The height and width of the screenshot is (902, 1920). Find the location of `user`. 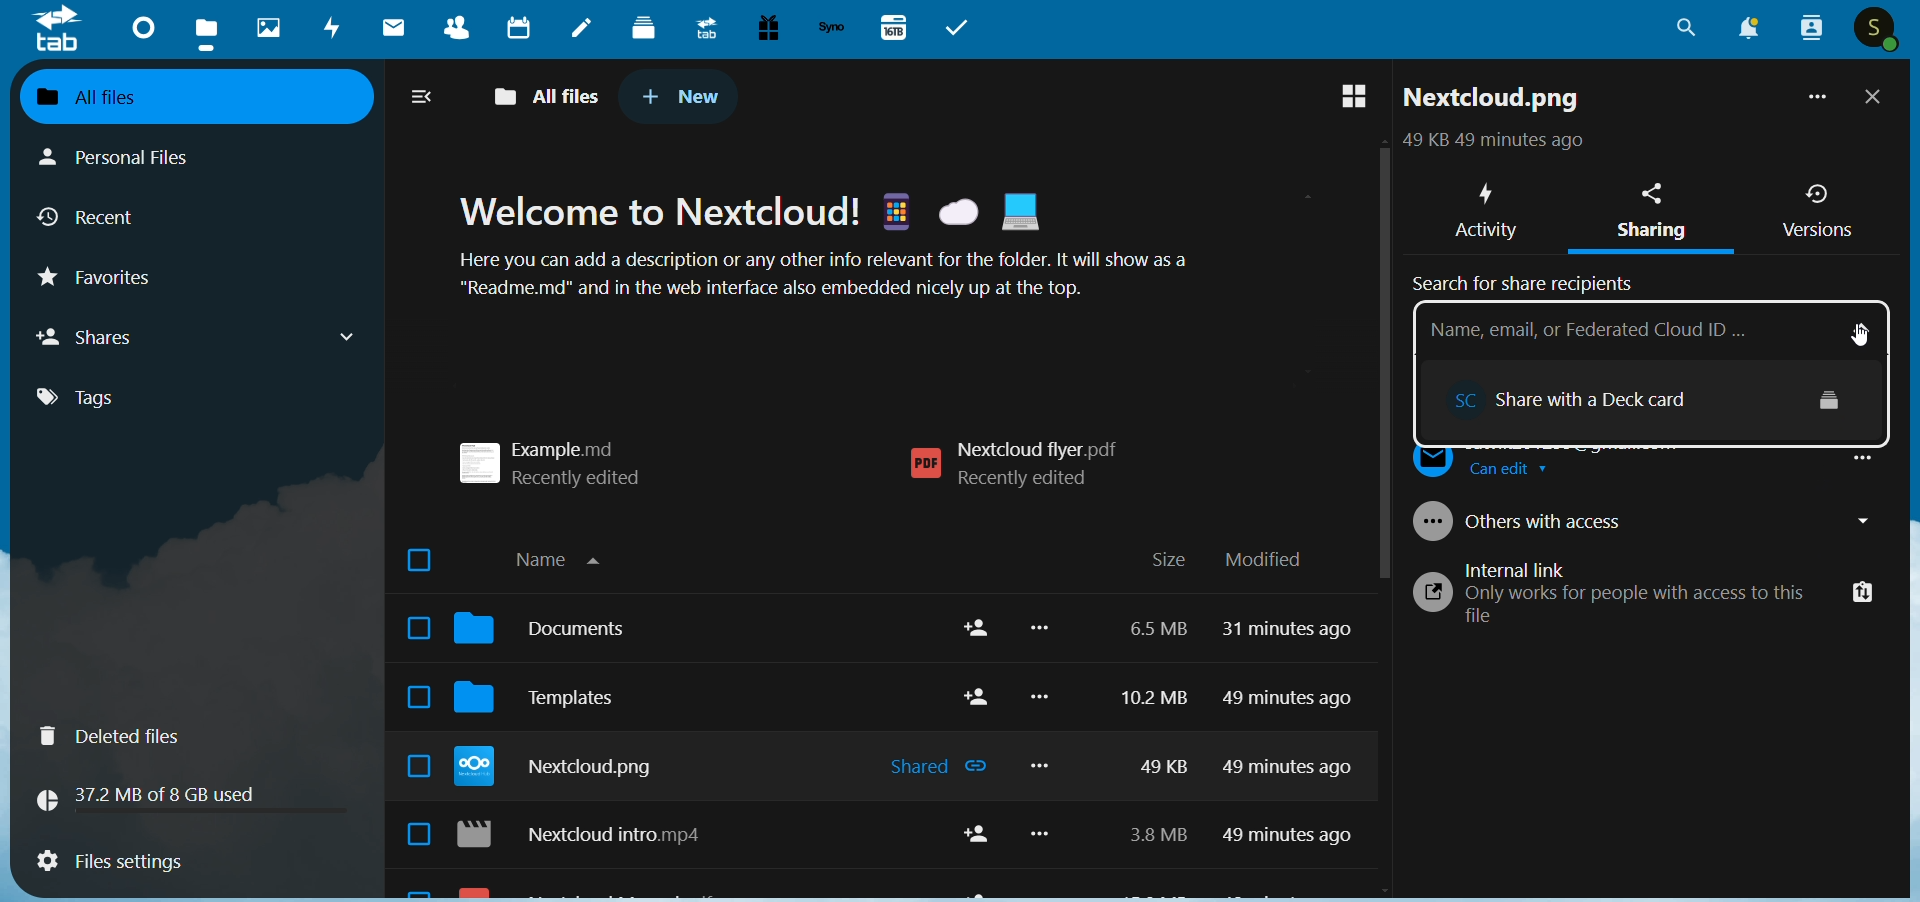

user is located at coordinates (1878, 30).